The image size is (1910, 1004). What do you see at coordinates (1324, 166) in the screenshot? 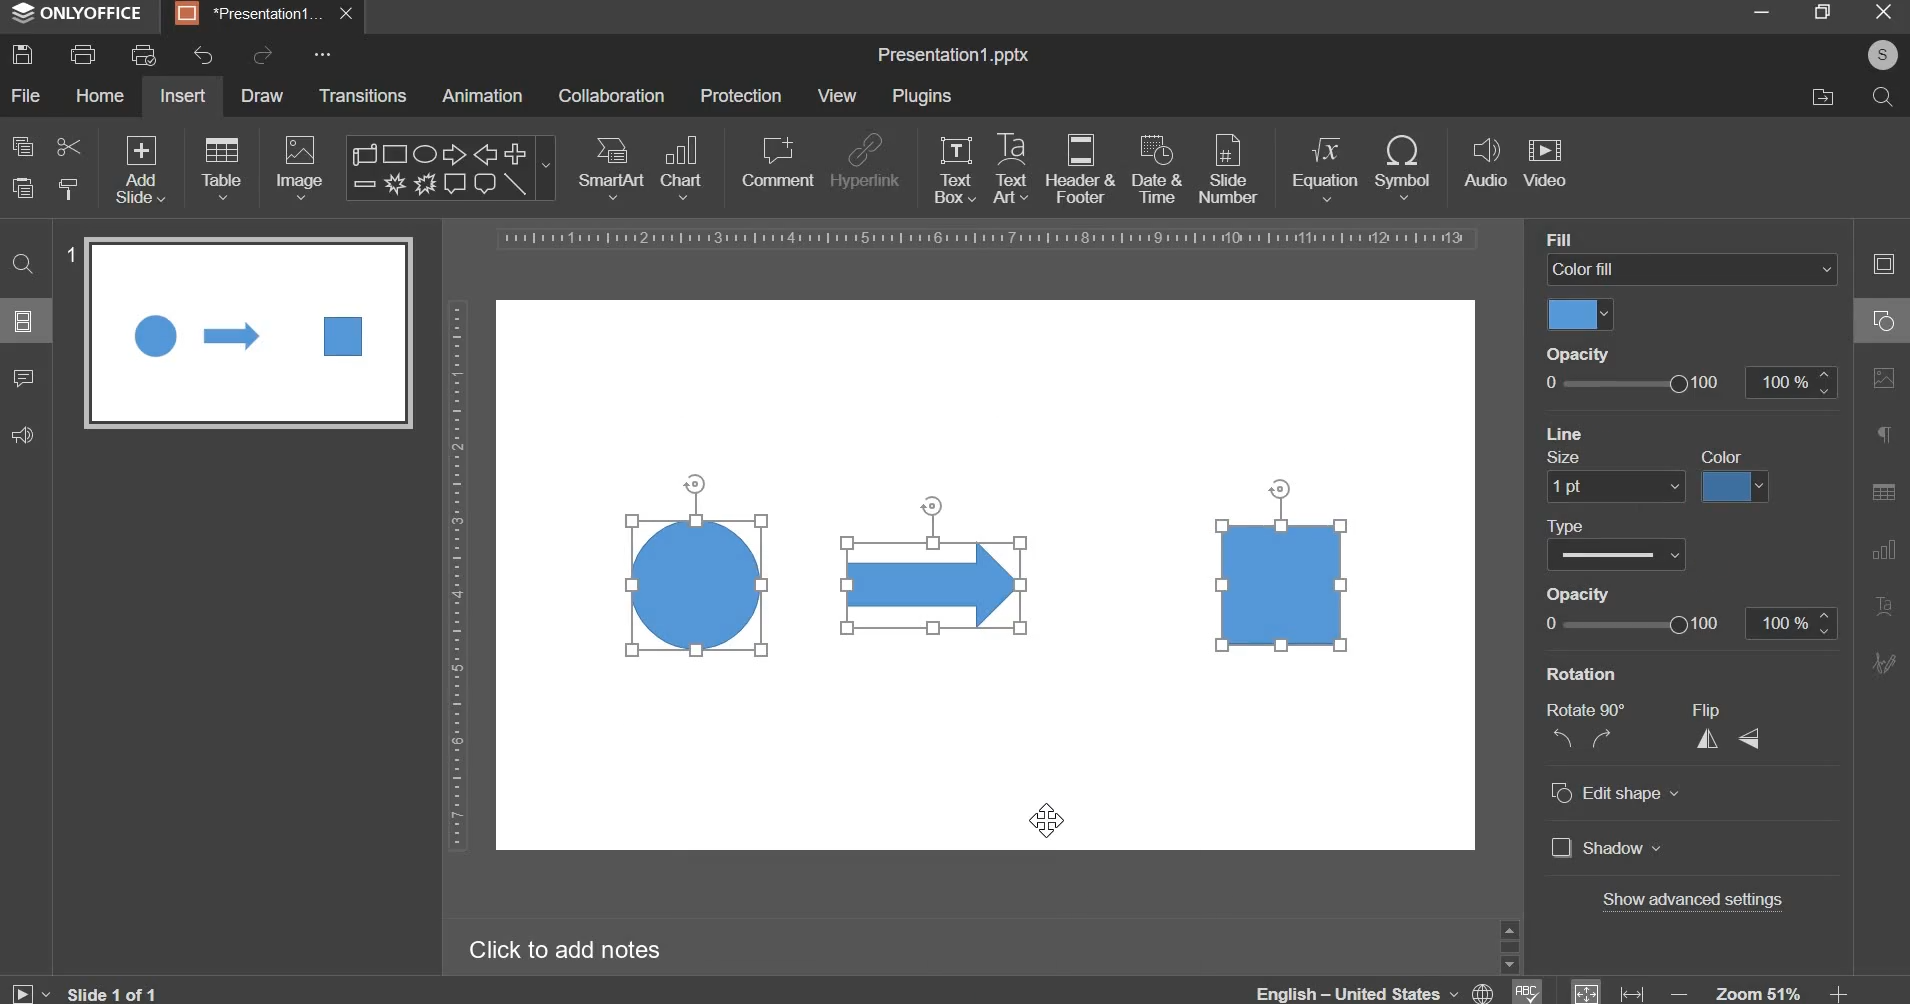
I see `equation` at bounding box center [1324, 166].